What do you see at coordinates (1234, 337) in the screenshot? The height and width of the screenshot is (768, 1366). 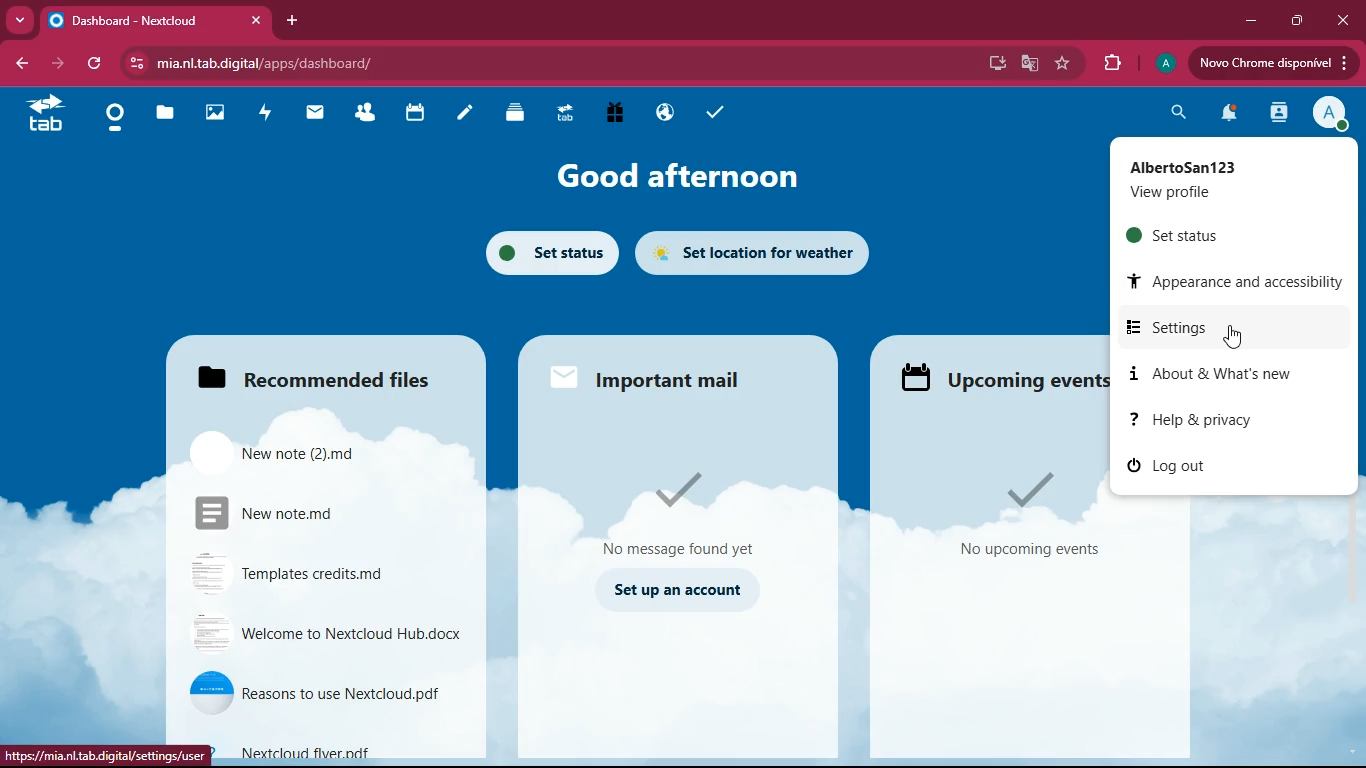 I see `cursor` at bounding box center [1234, 337].